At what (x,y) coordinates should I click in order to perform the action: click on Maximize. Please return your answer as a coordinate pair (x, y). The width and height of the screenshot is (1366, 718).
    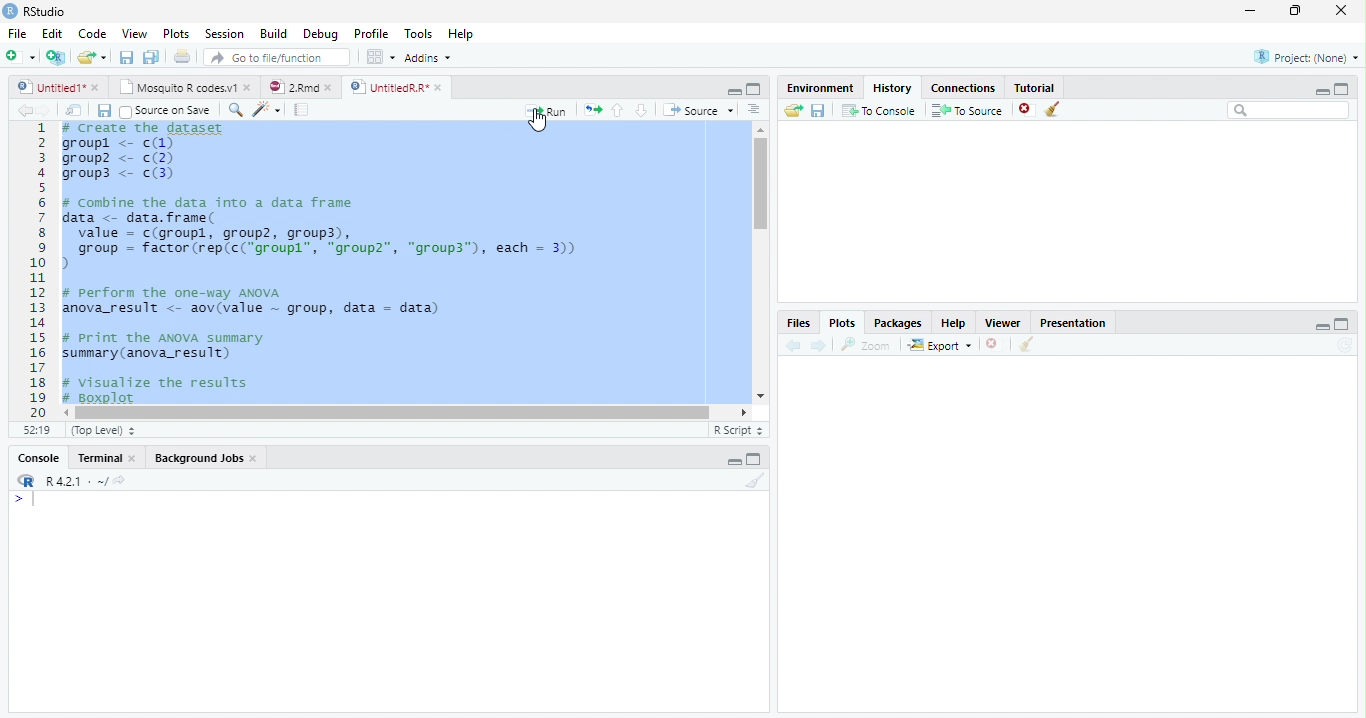
    Looking at the image, I should click on (1342, 325).